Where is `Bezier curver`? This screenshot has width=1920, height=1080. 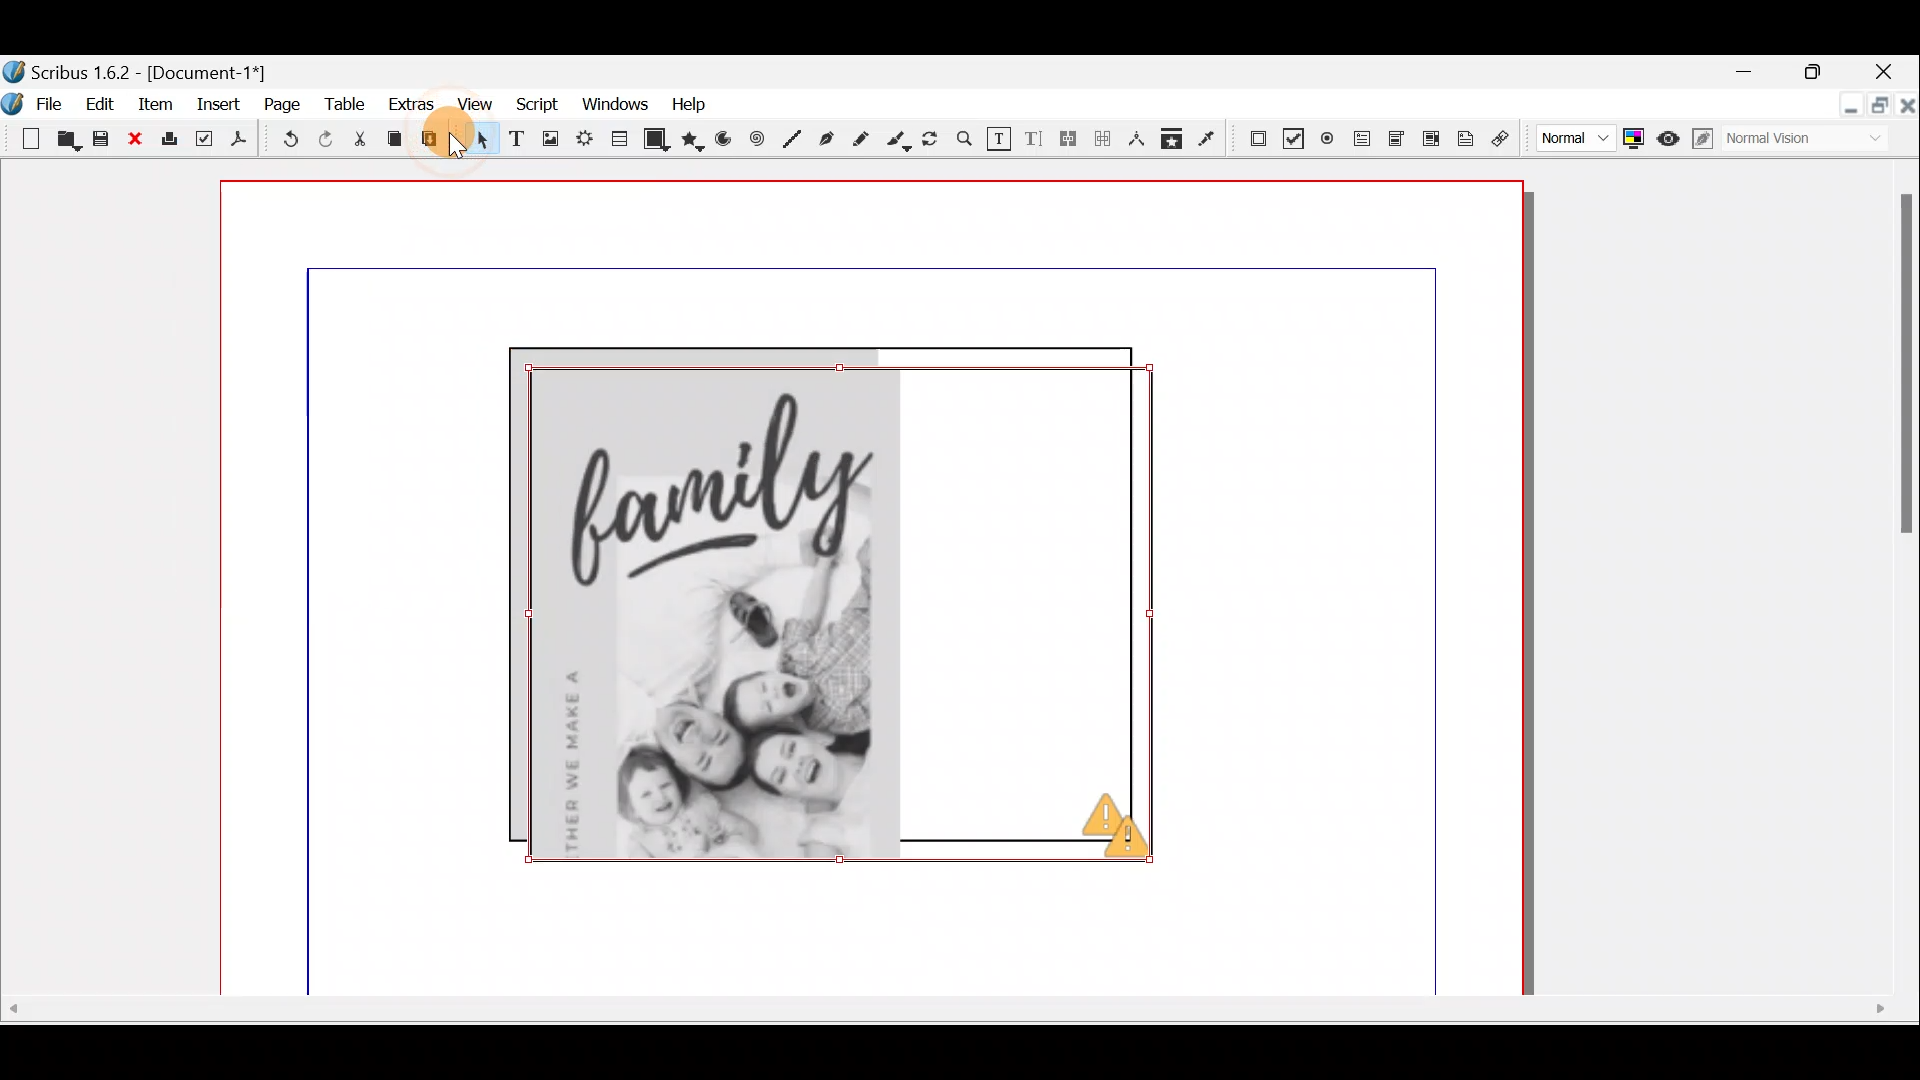 Bezier curver is located at coordinates (825, 138).